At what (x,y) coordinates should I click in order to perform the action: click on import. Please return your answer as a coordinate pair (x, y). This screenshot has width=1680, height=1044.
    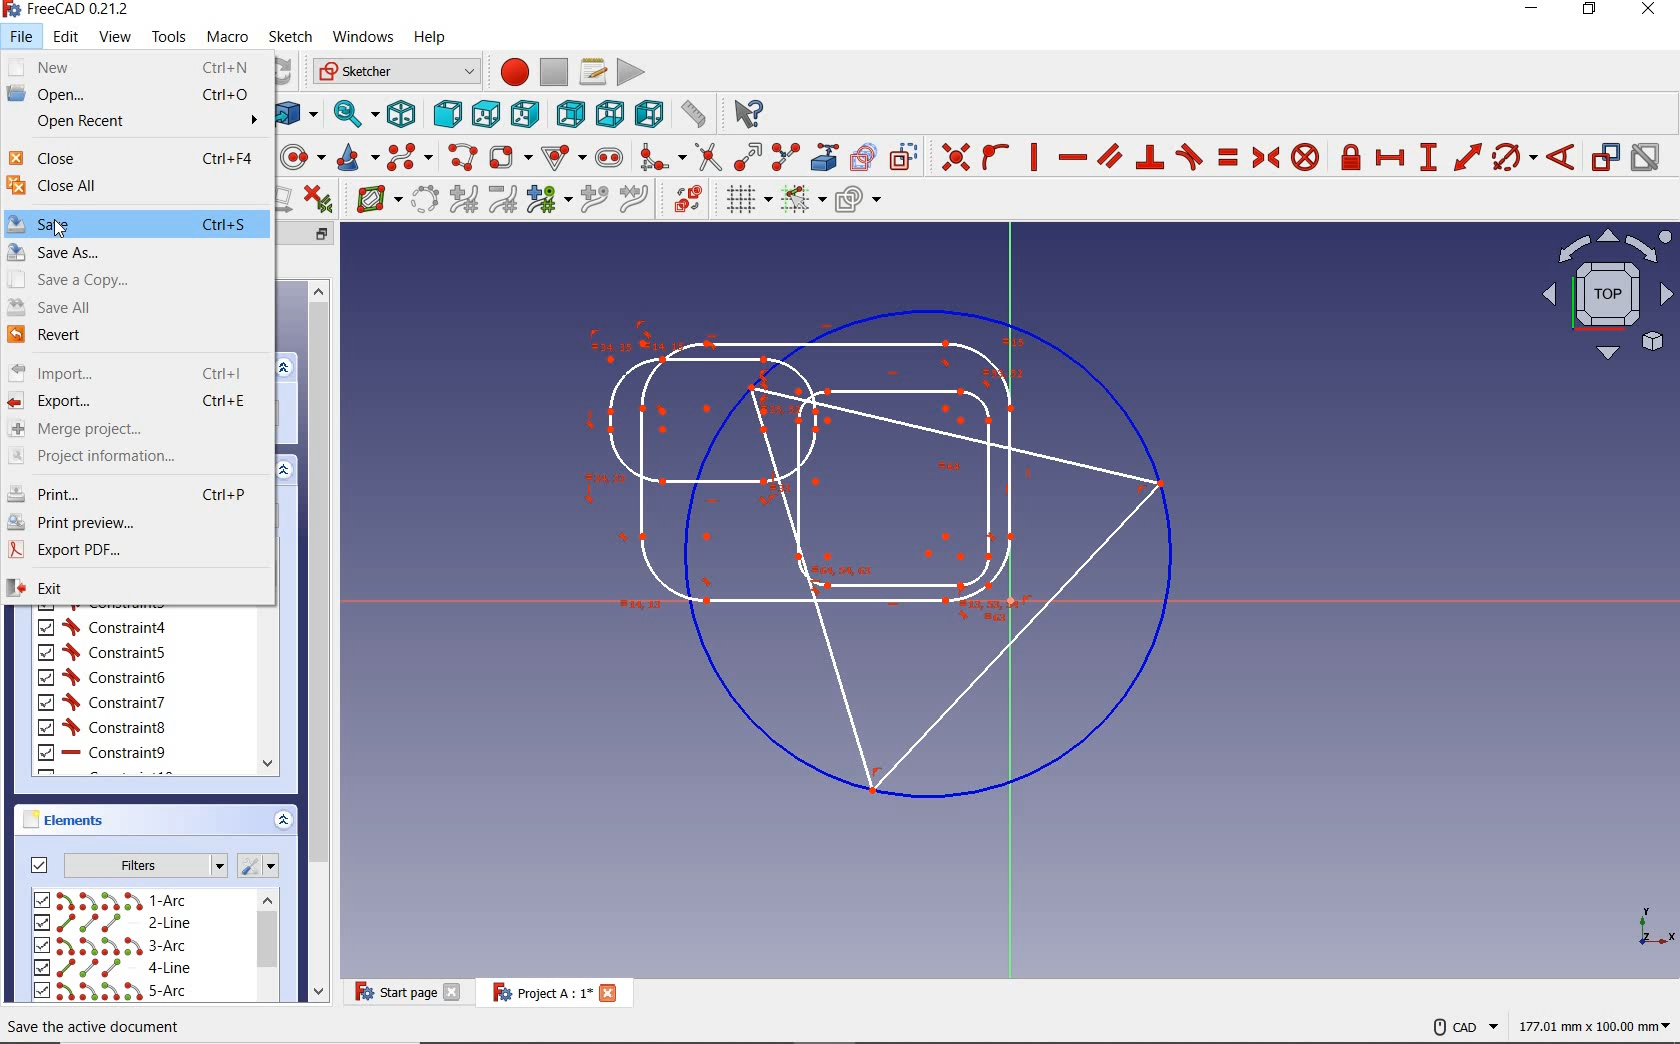
    Looking at the image, I should click on (135, 371).